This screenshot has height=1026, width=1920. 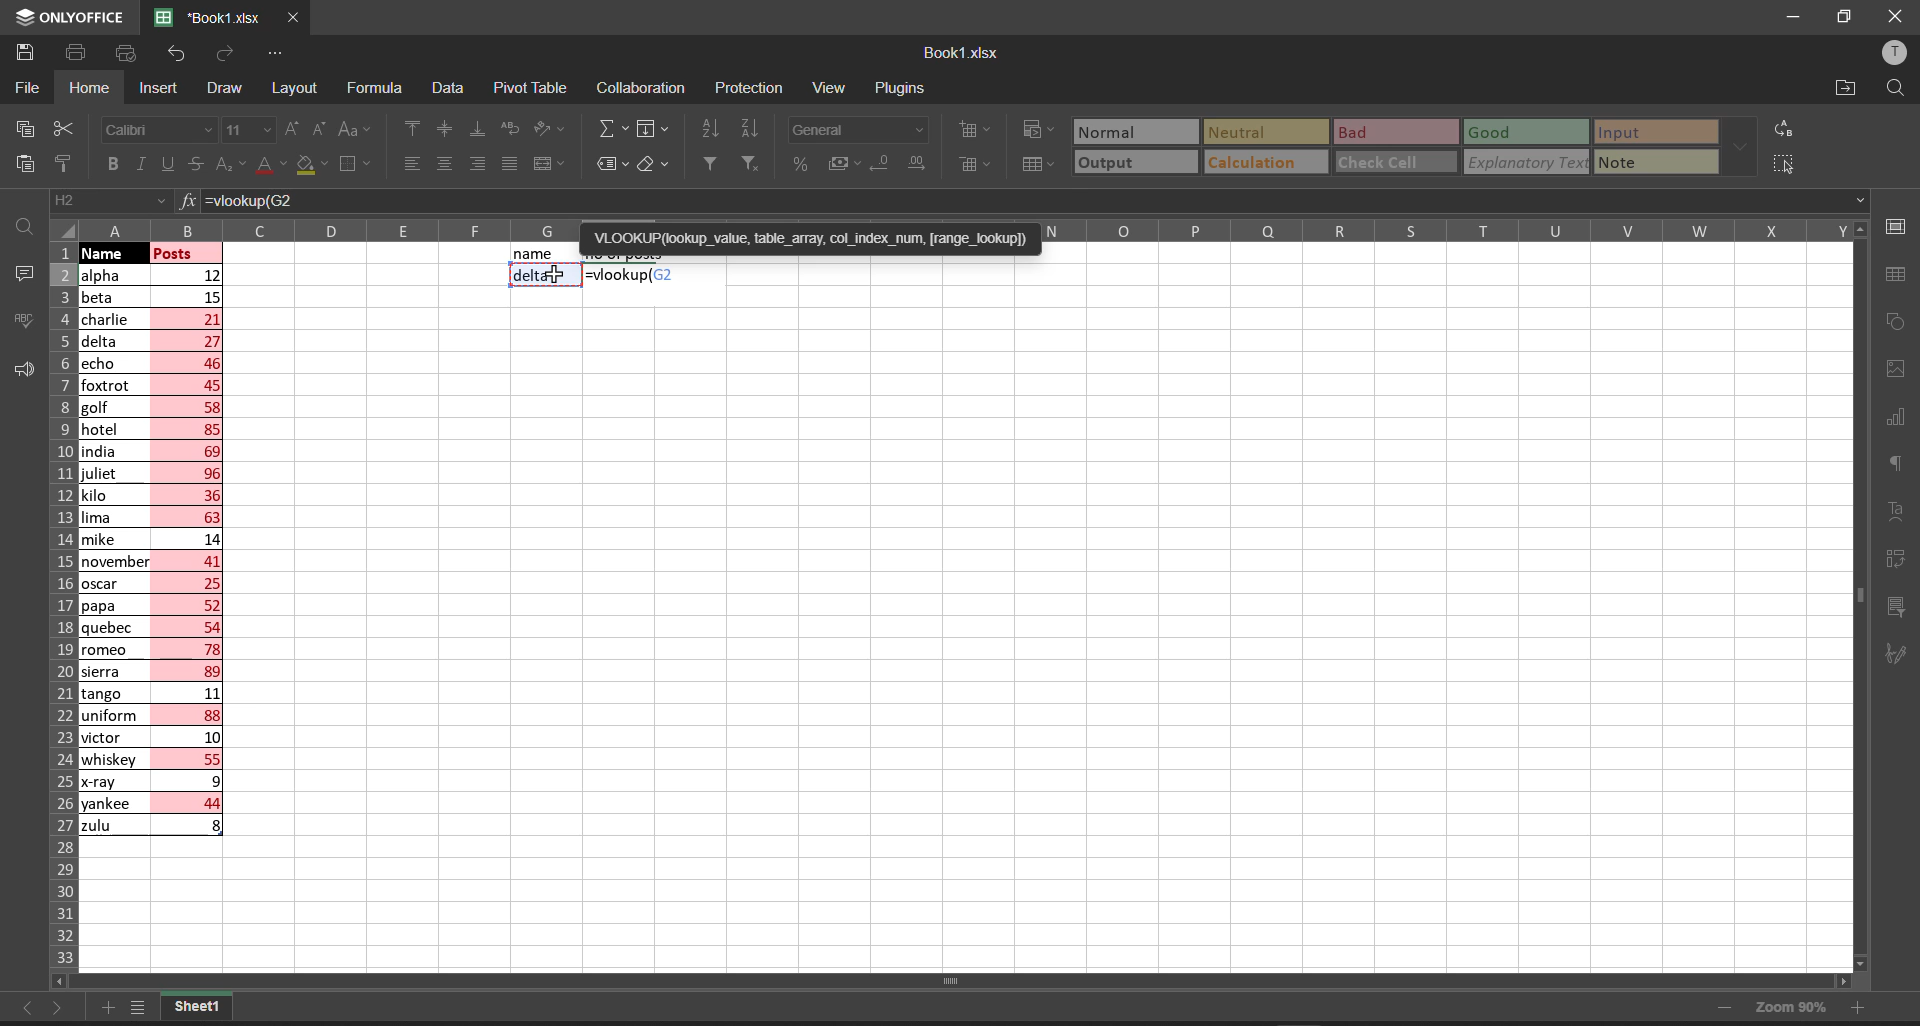 What do you see at coordinates (143, 1009) in the screenshot?
I see `list of sheets` at bounding box center [143, 1009].